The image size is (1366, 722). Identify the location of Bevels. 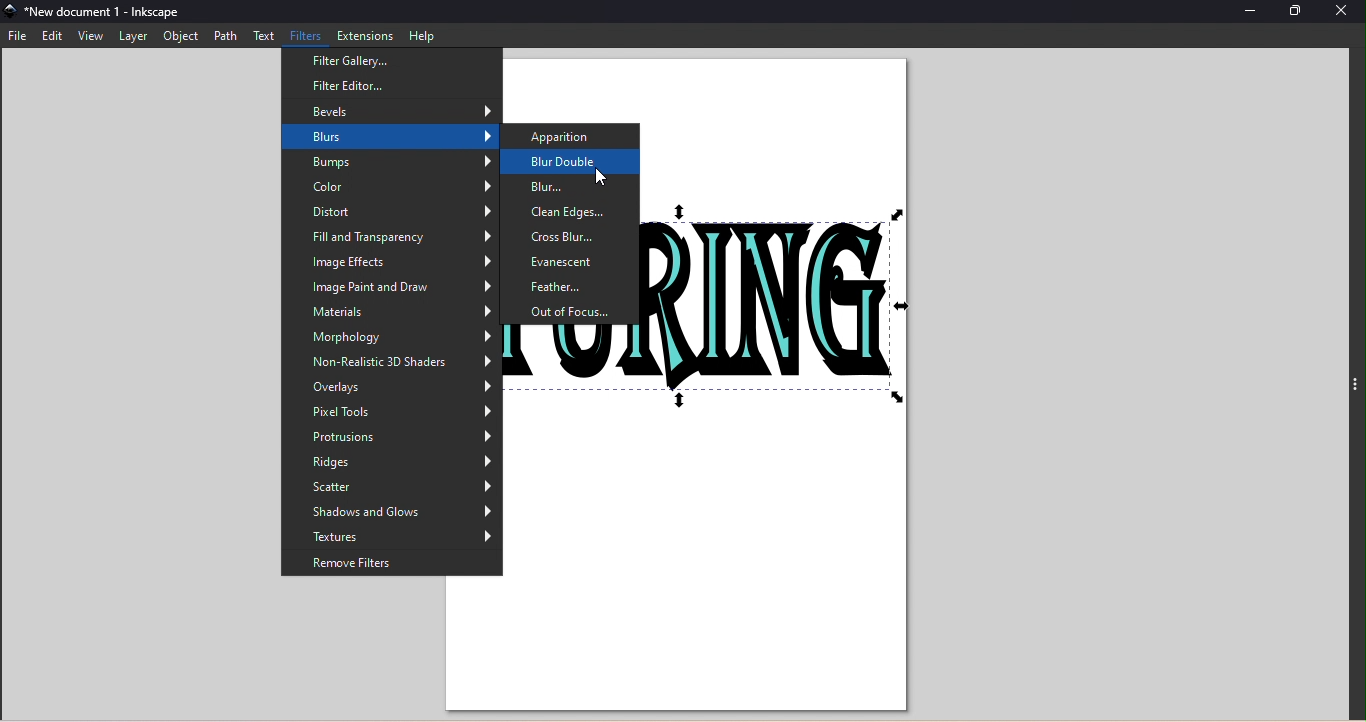
(394, 110).